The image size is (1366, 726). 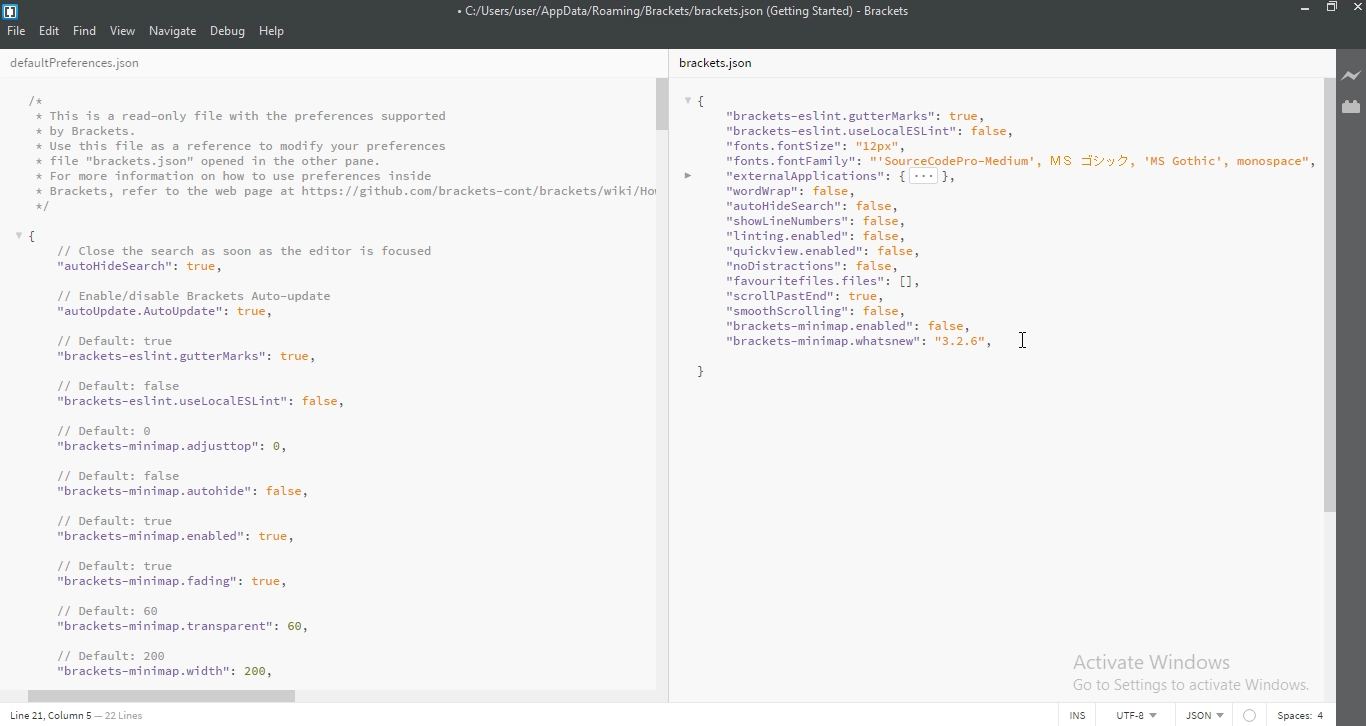 What do you see at coordinates (174, 30) in the screenshot?
I see `Navigate` at bounding box center [174, 30].